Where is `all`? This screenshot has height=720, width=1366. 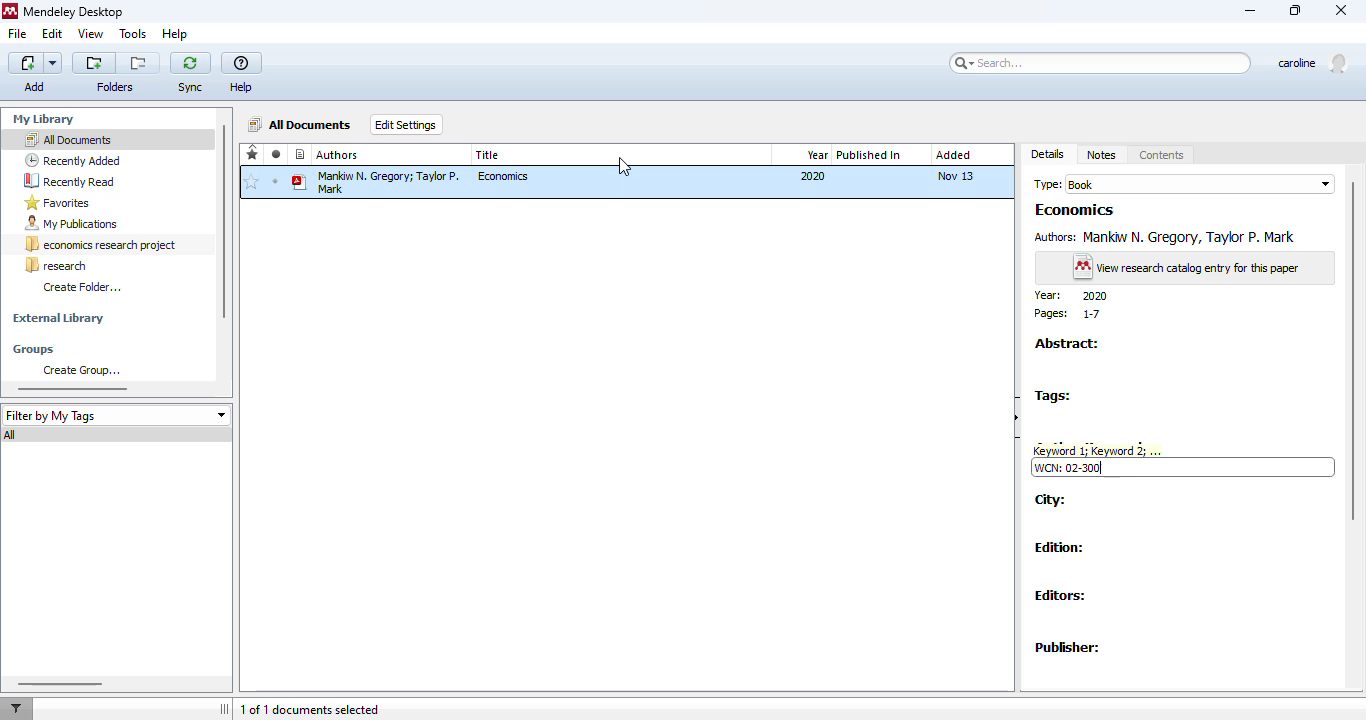
all is located at coordinates (13, 435).